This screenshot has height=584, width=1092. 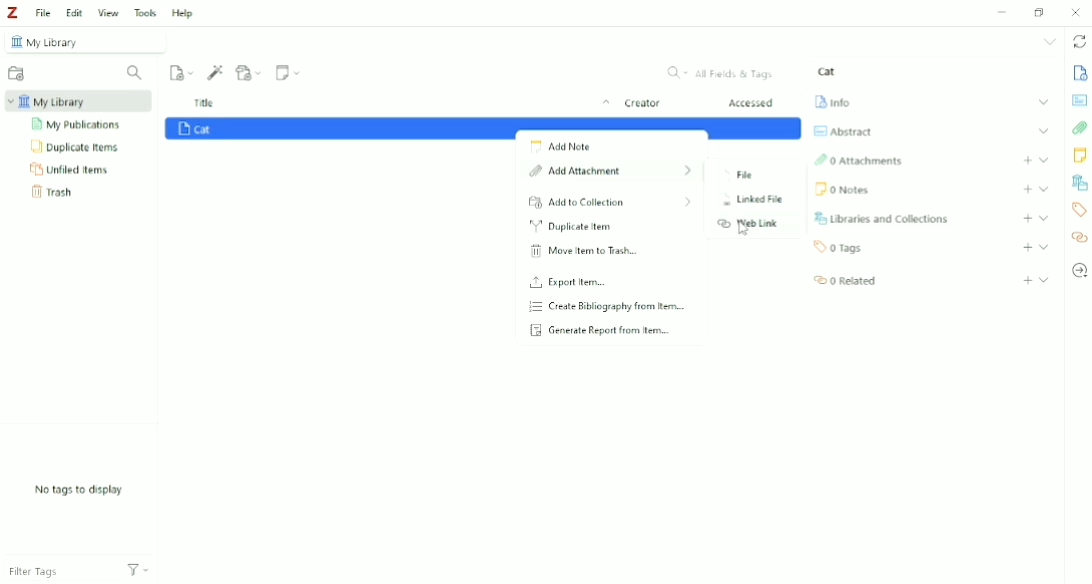 I want to click on Libraries and Collections, so click(x=1079, y=183).